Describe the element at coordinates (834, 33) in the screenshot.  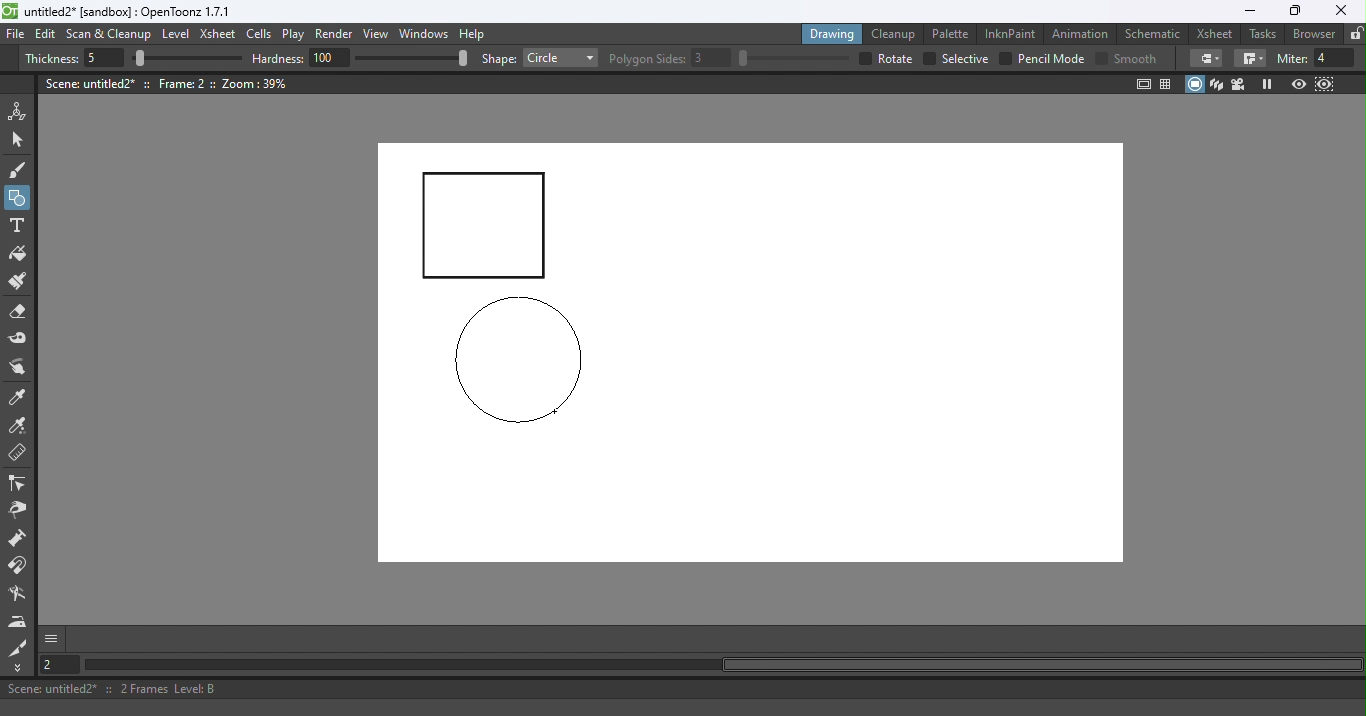
I see `Drawing` at that location.